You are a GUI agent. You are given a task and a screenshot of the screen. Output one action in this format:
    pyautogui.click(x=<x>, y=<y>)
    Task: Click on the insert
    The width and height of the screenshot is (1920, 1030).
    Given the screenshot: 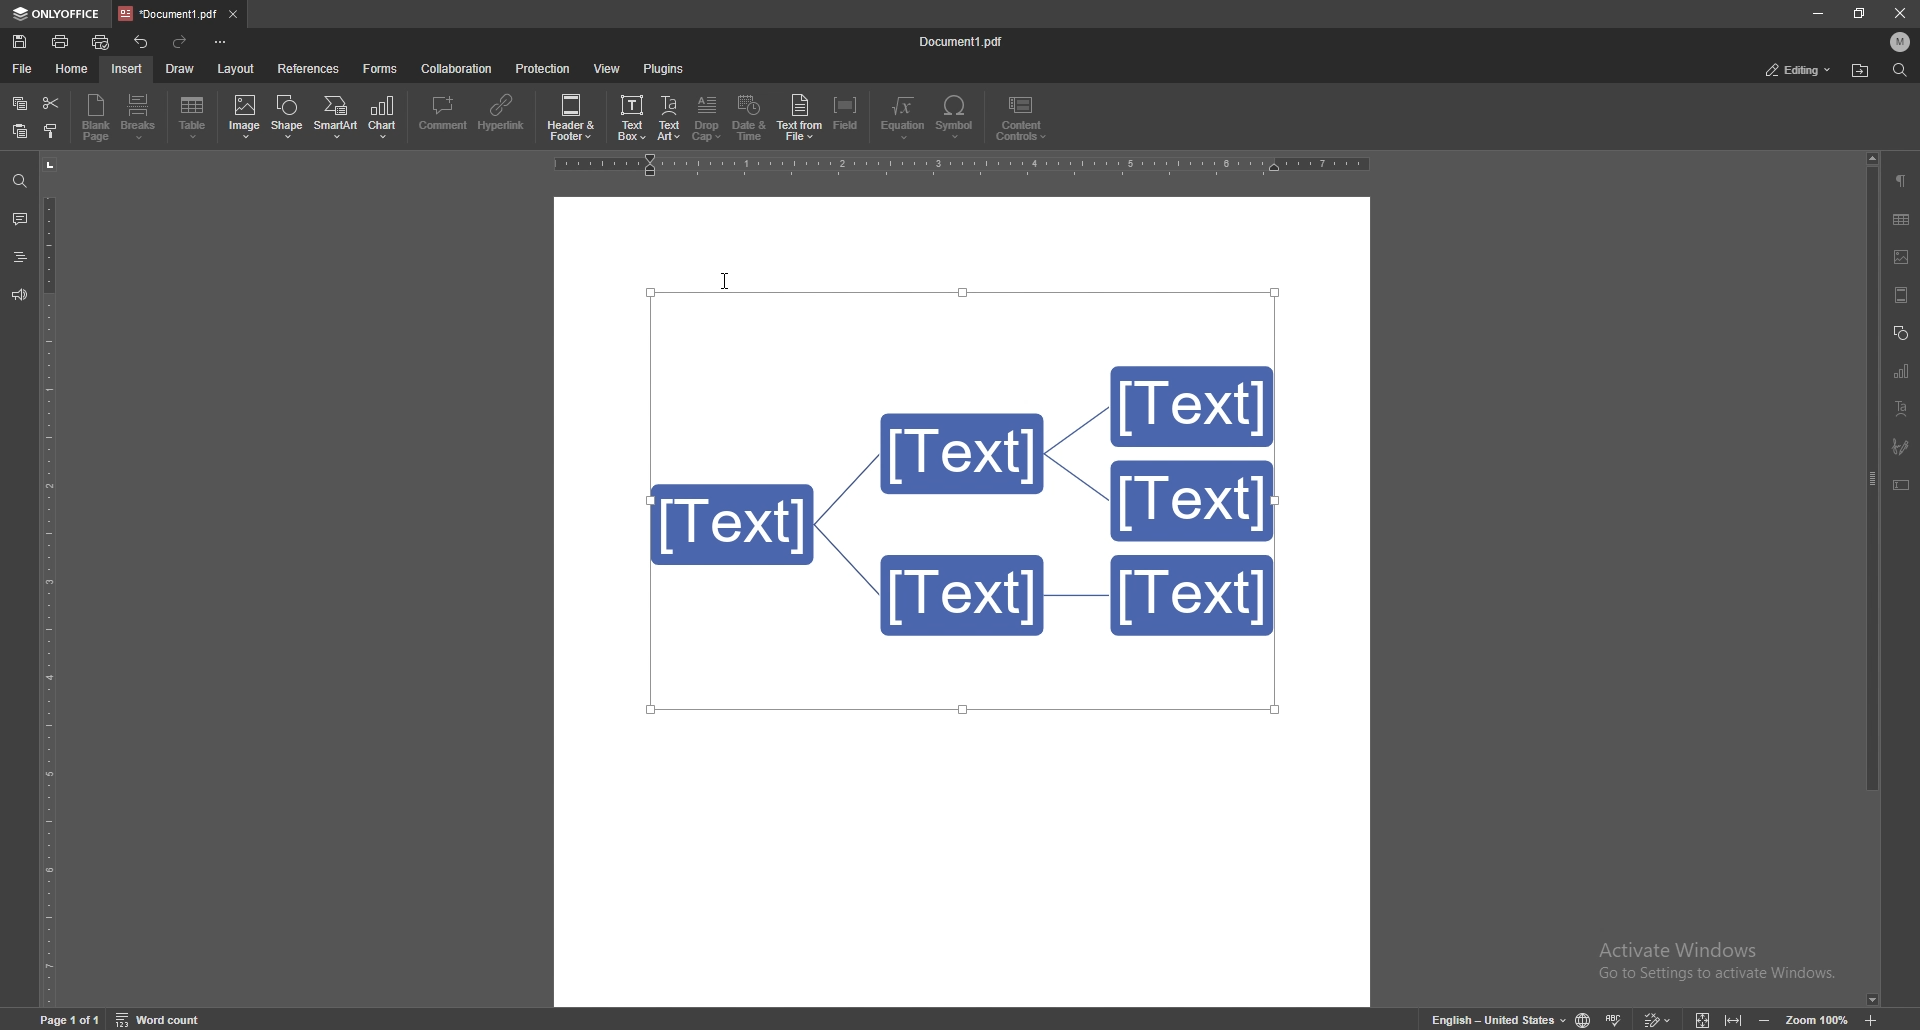 What is the action you would take?
    pyautogui.click(x=127, y=69)
    